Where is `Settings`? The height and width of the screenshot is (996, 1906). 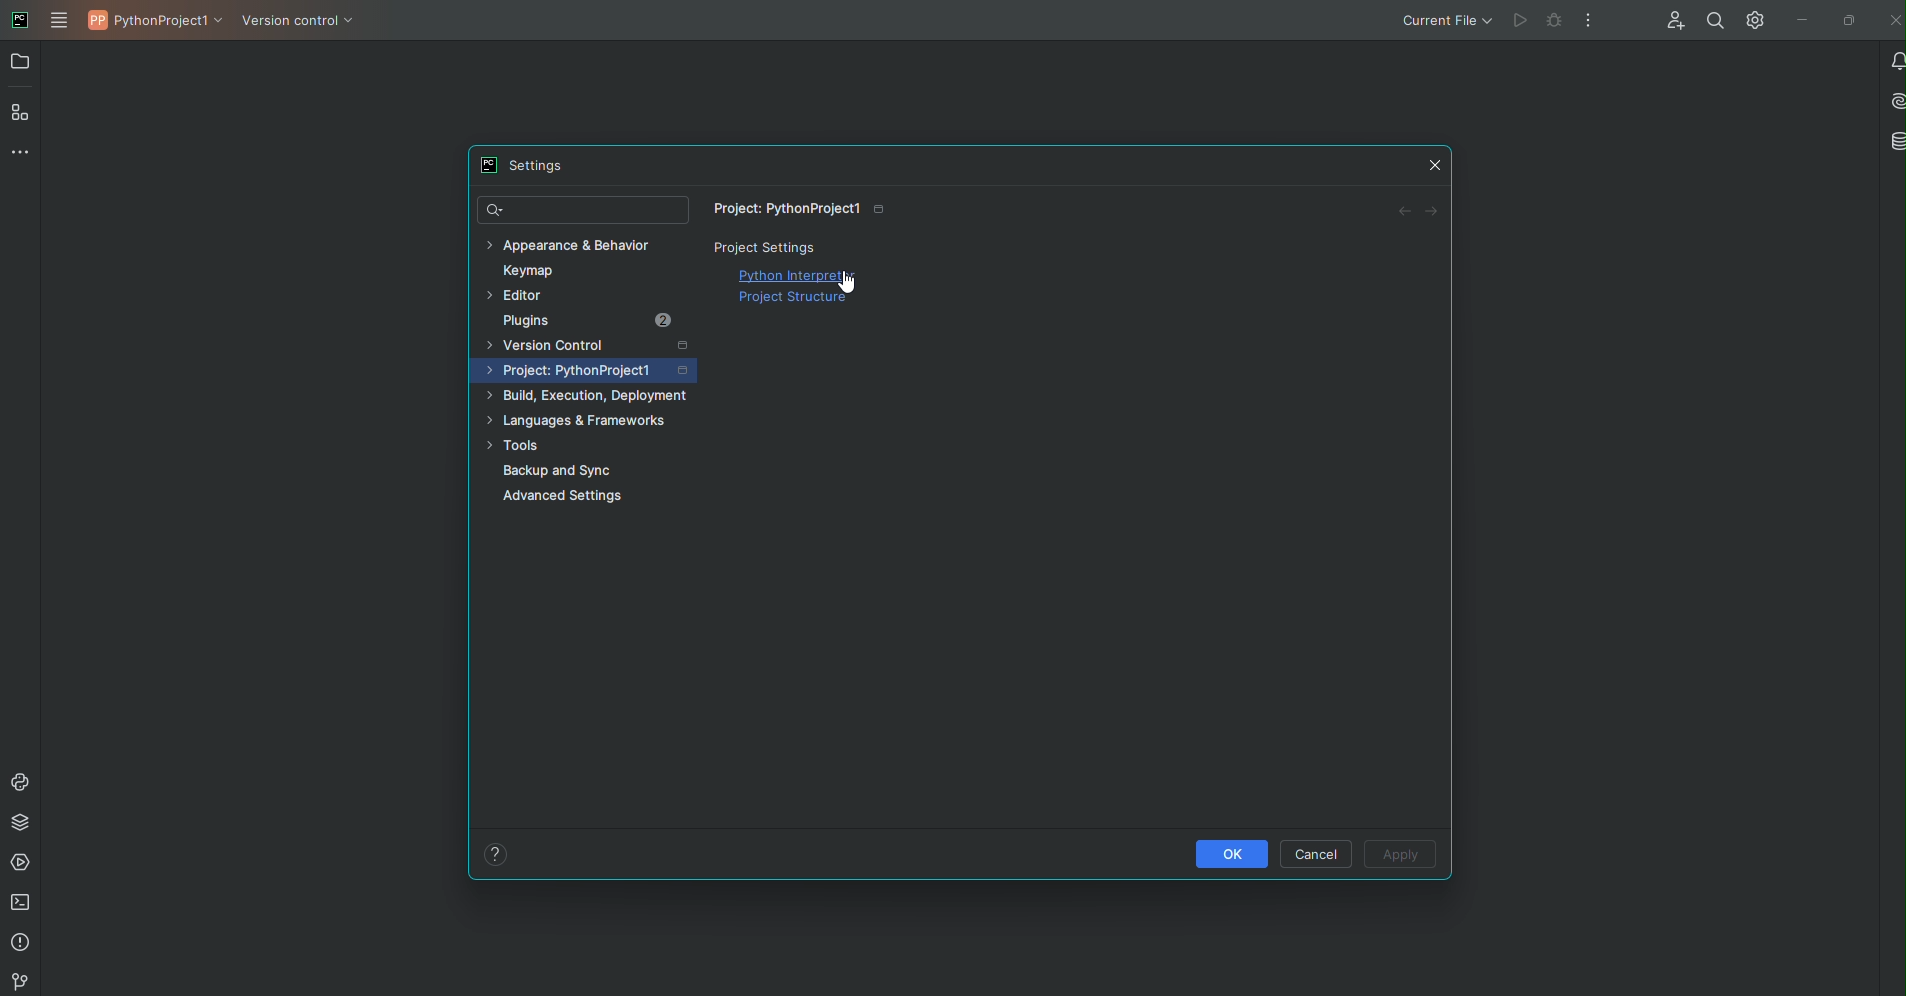
Settings is located at coordinates (519, 165).